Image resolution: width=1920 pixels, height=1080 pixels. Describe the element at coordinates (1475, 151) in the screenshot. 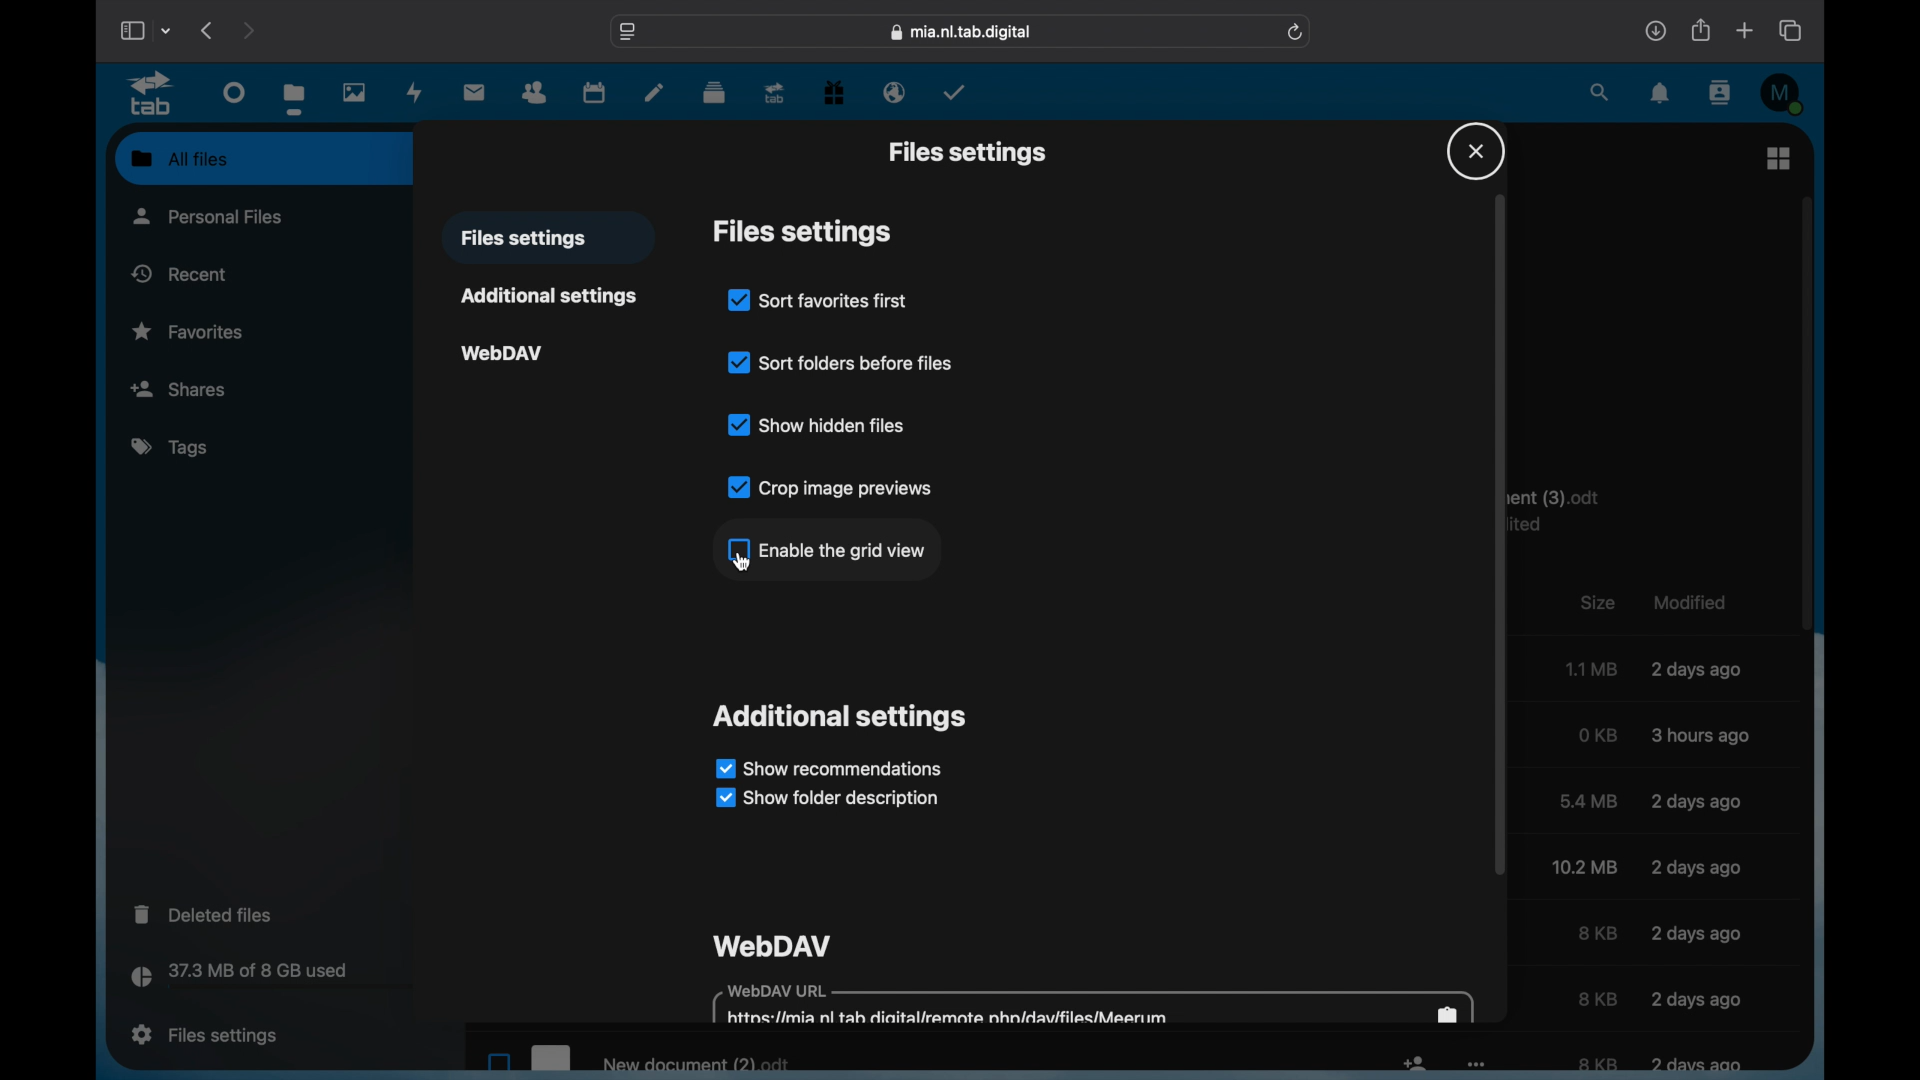

I see `close` at that location.